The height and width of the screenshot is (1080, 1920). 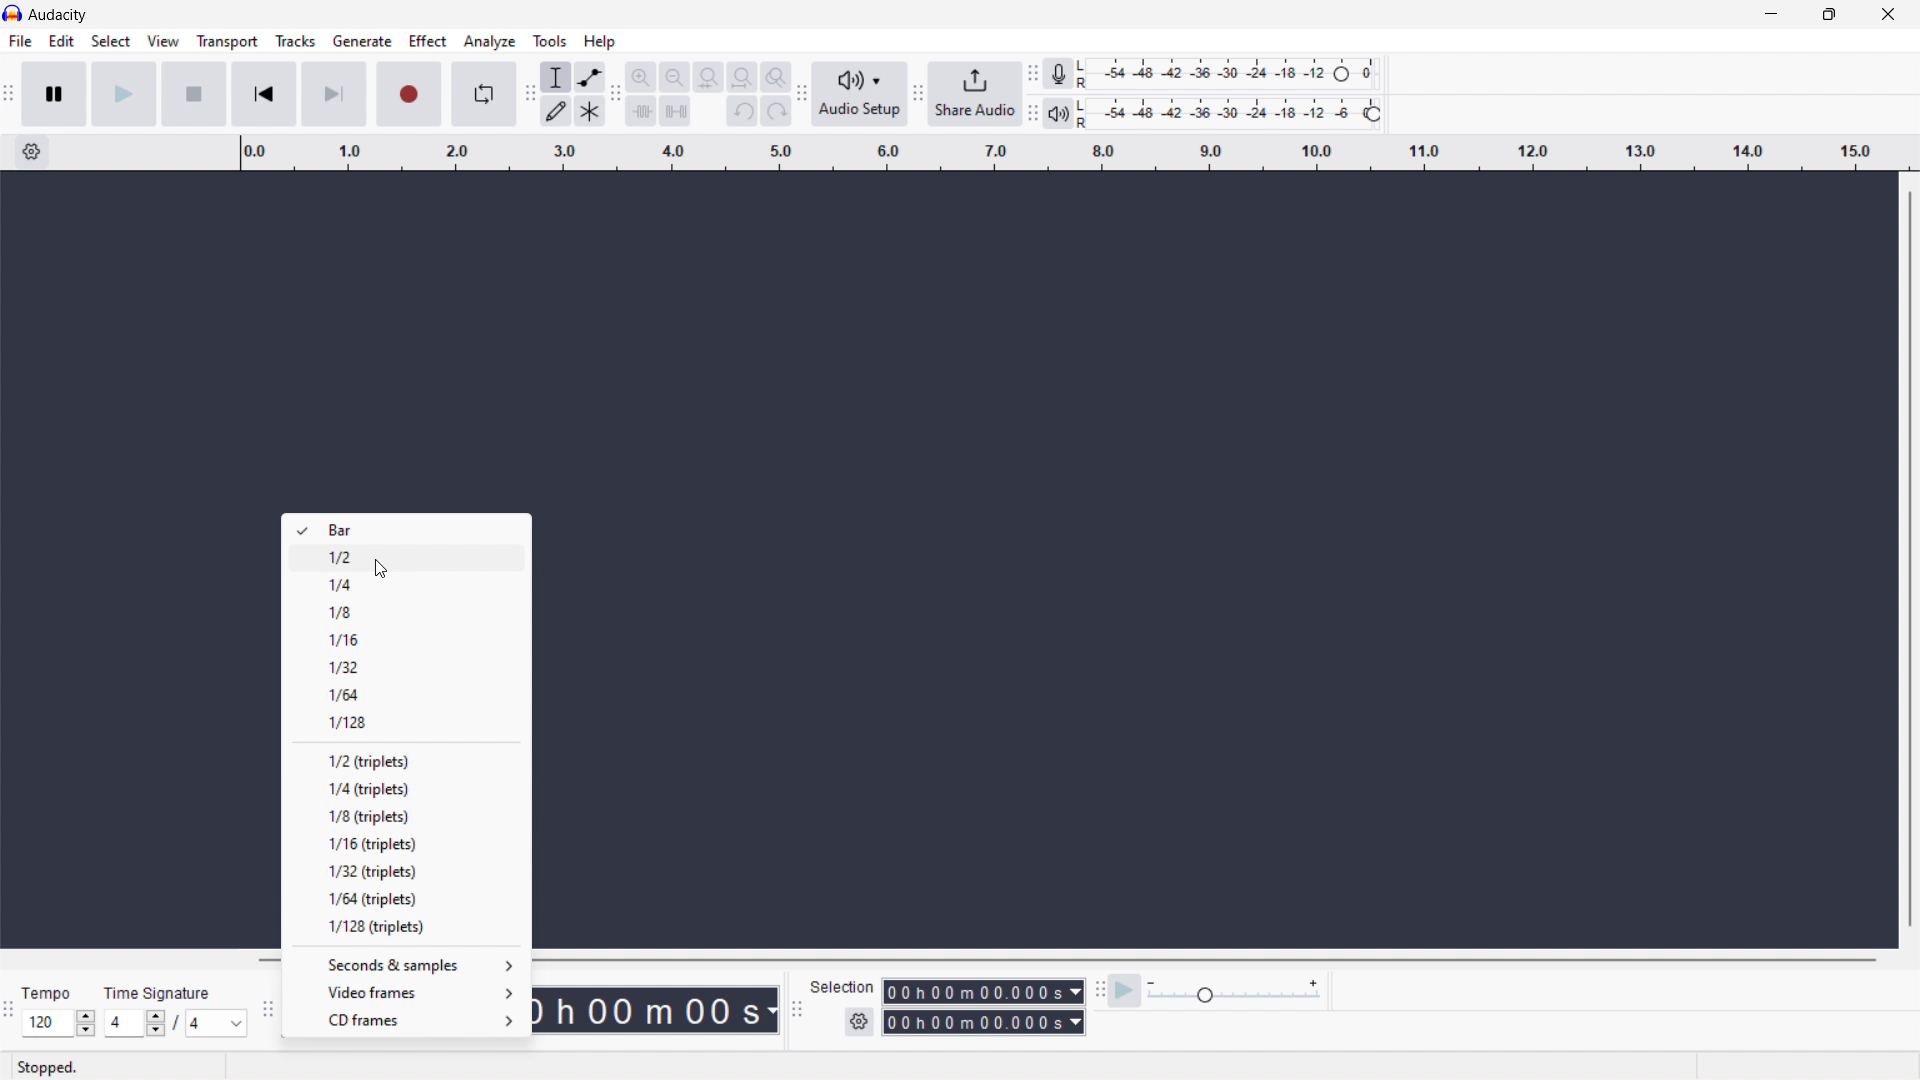 I want to click on Stopped, so click(x=47, y=1067).